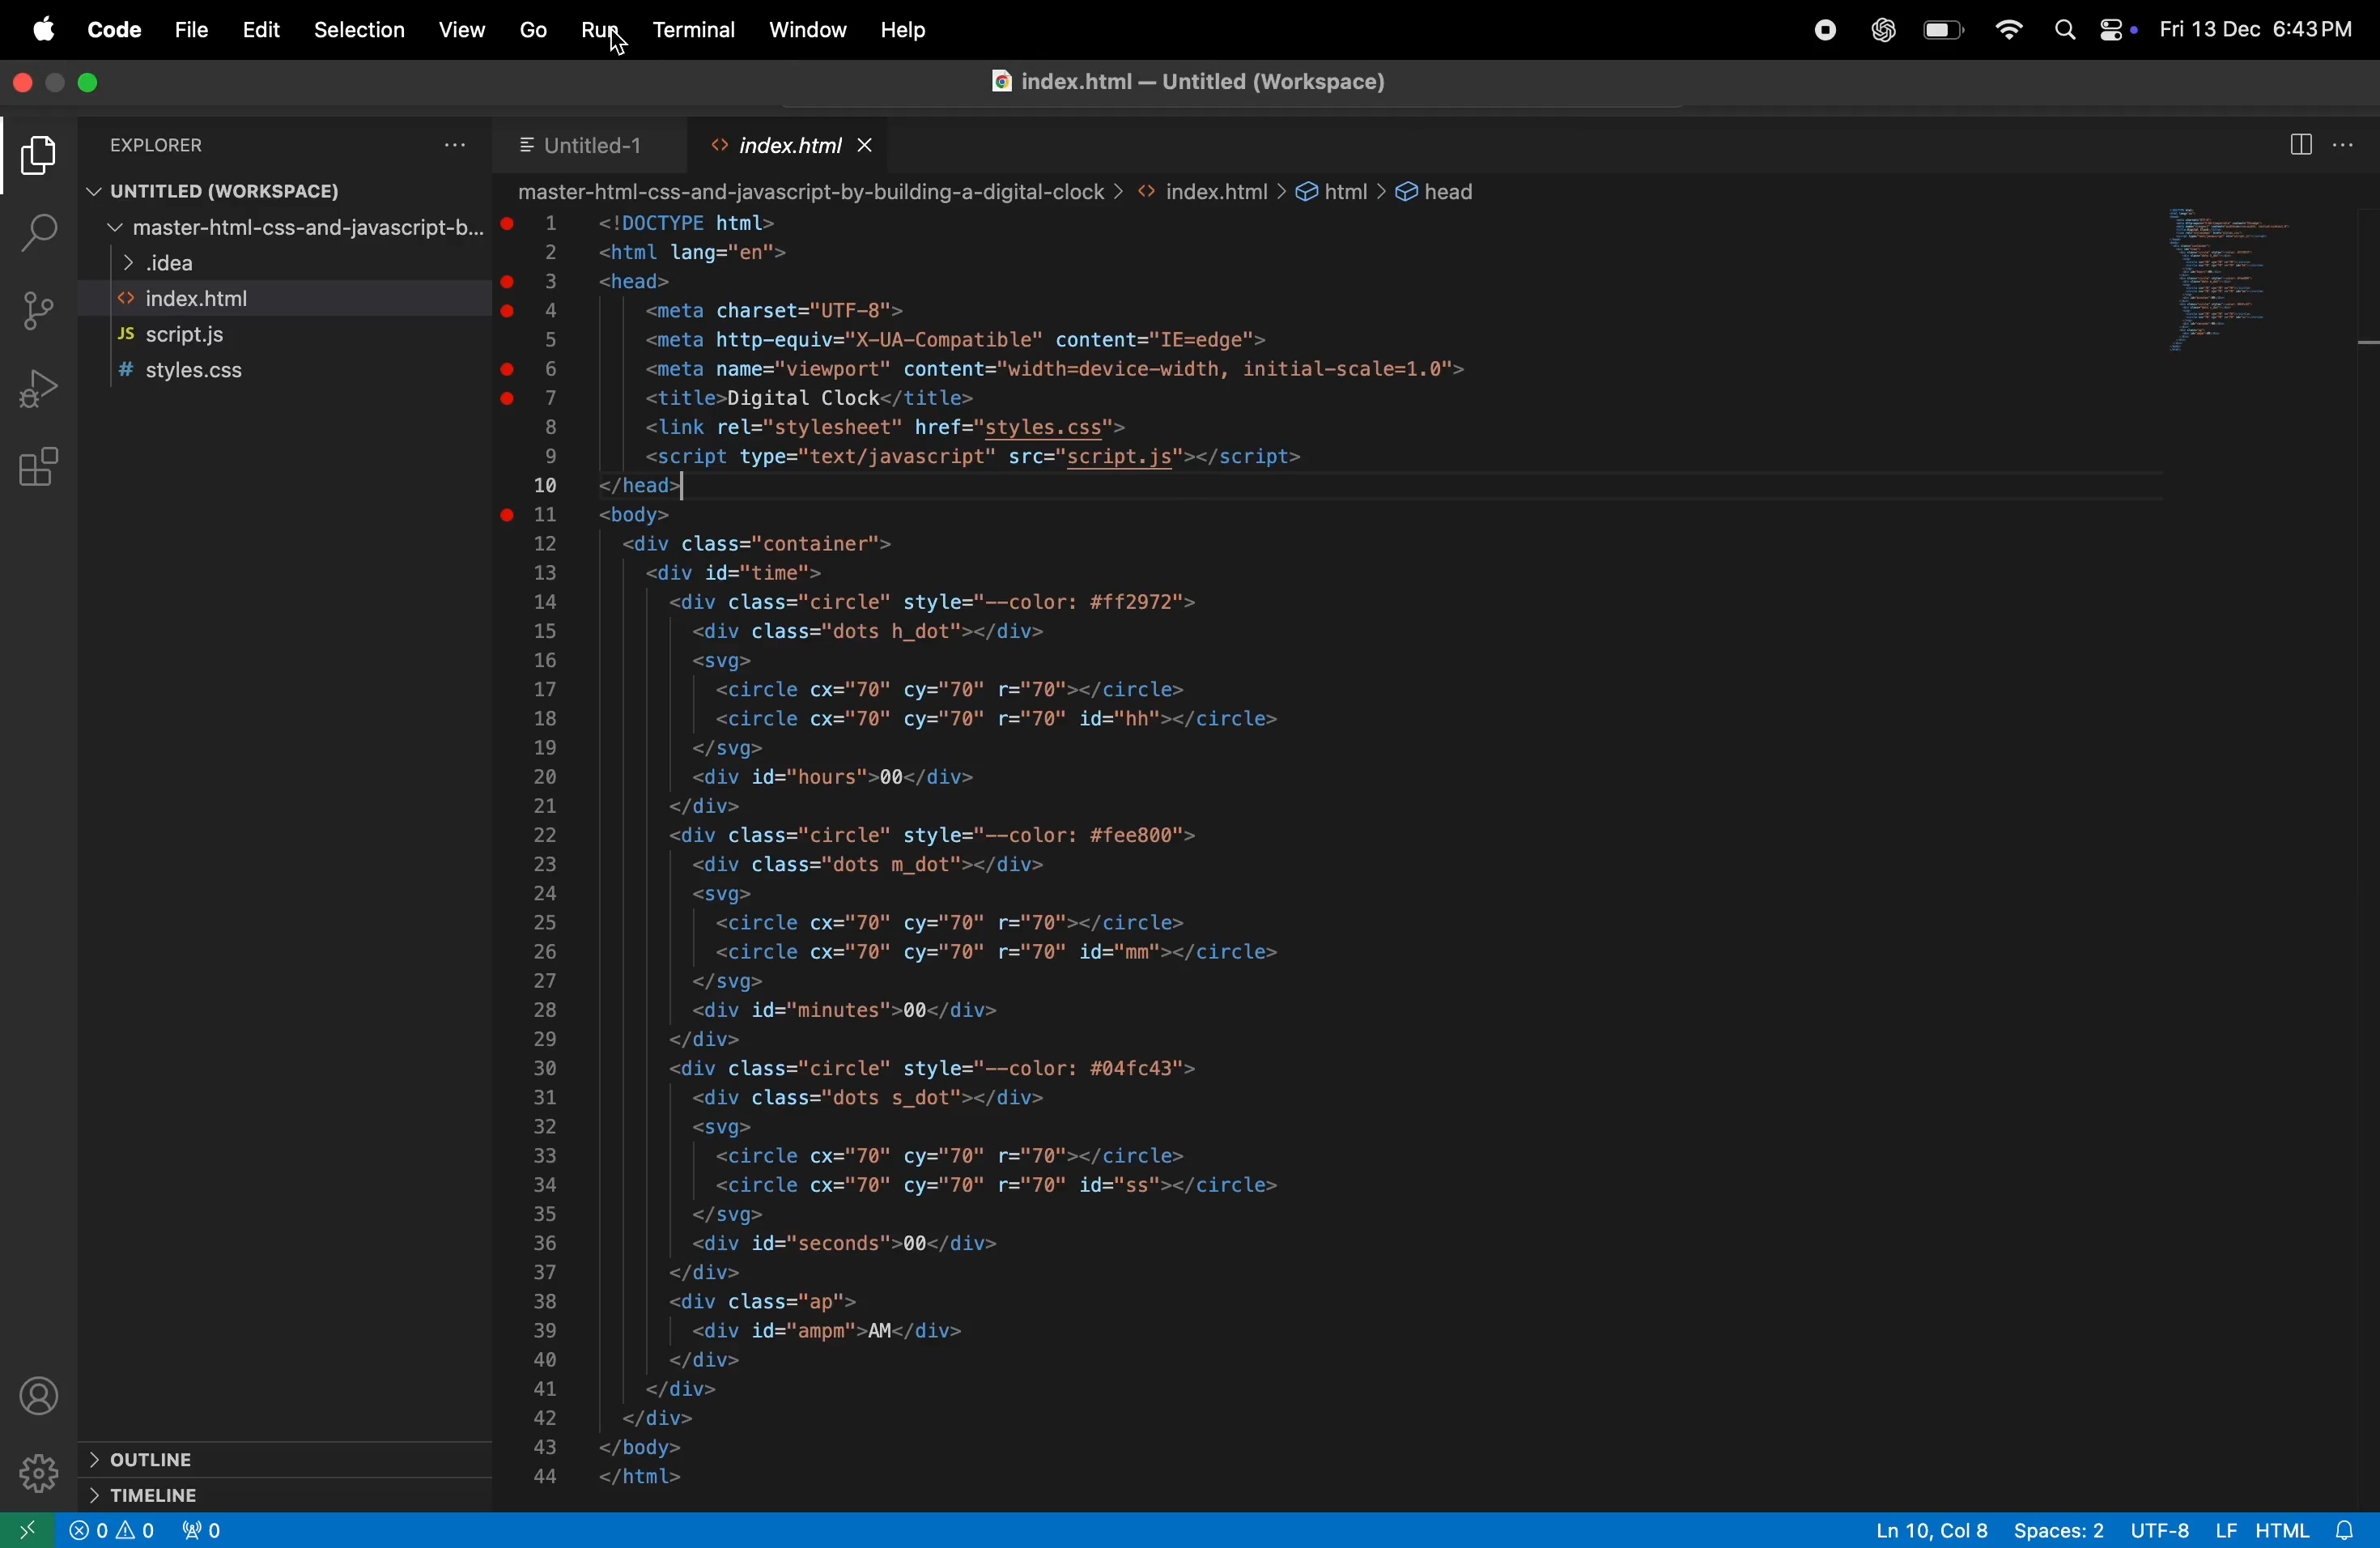 The height and width of the screenshot is (1548, 2380). I want to click on extensions, so click(36, 472).